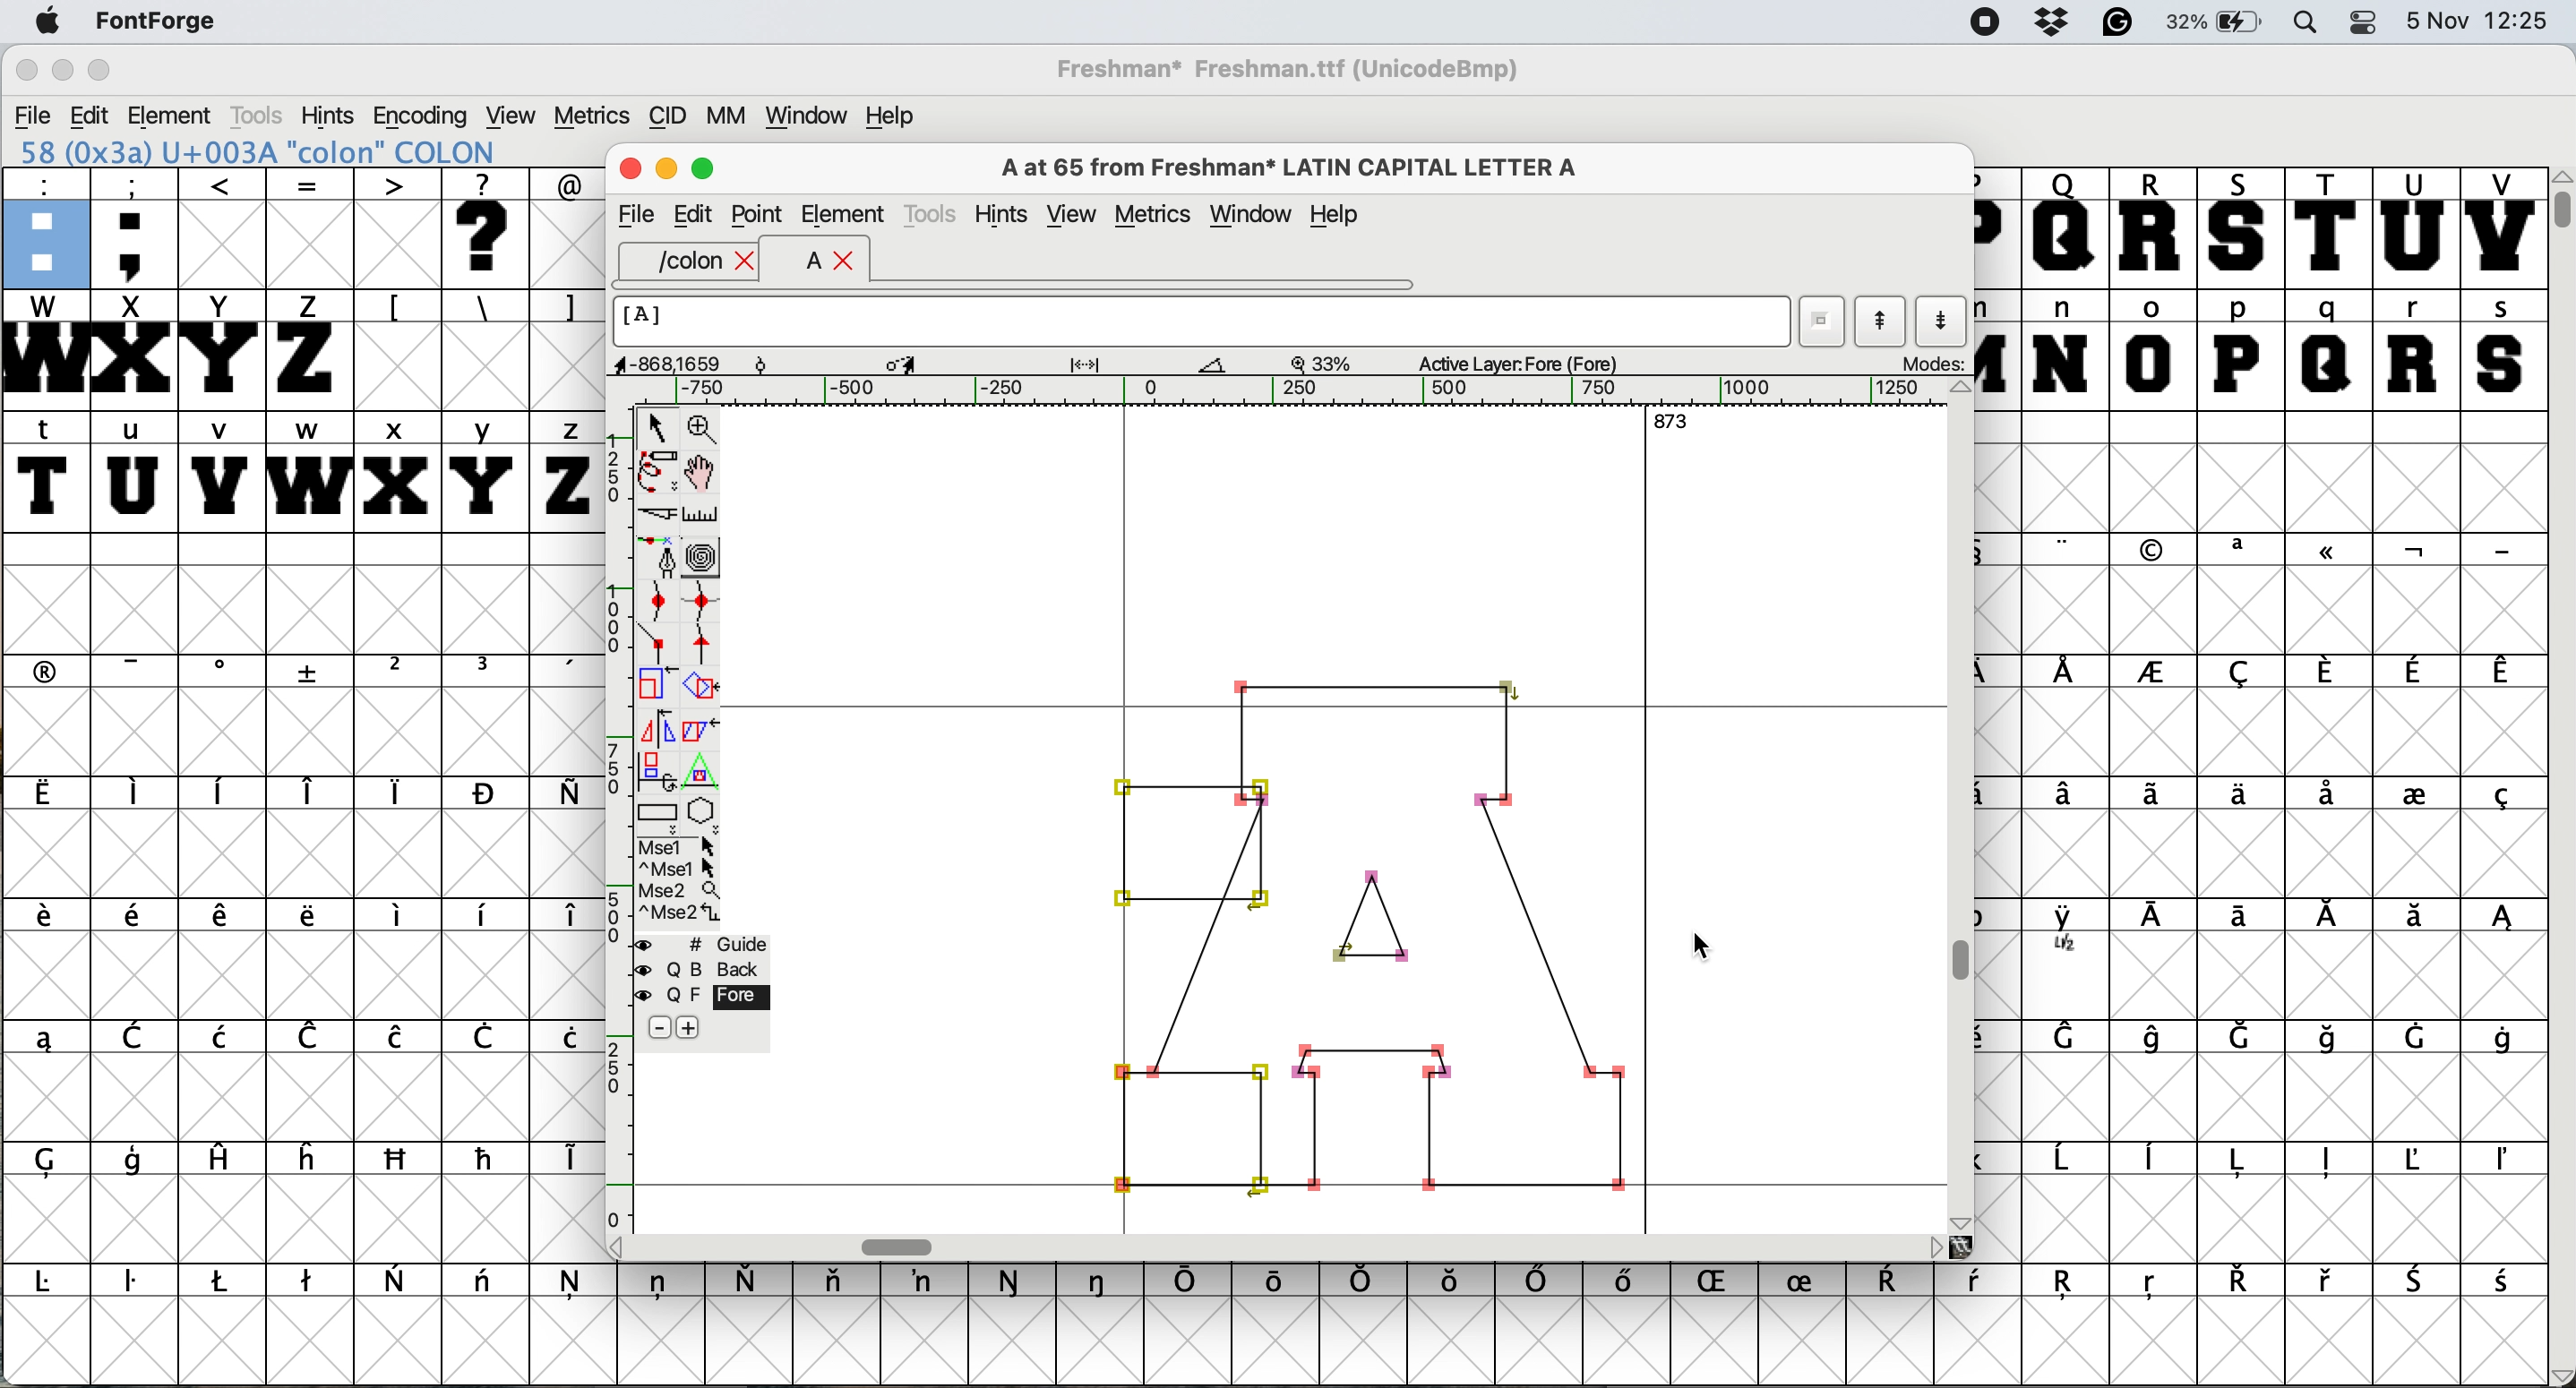  What do you see at coordinates (223, 227) in the screenshot?
I see `<` at bounding box center [223, 227].